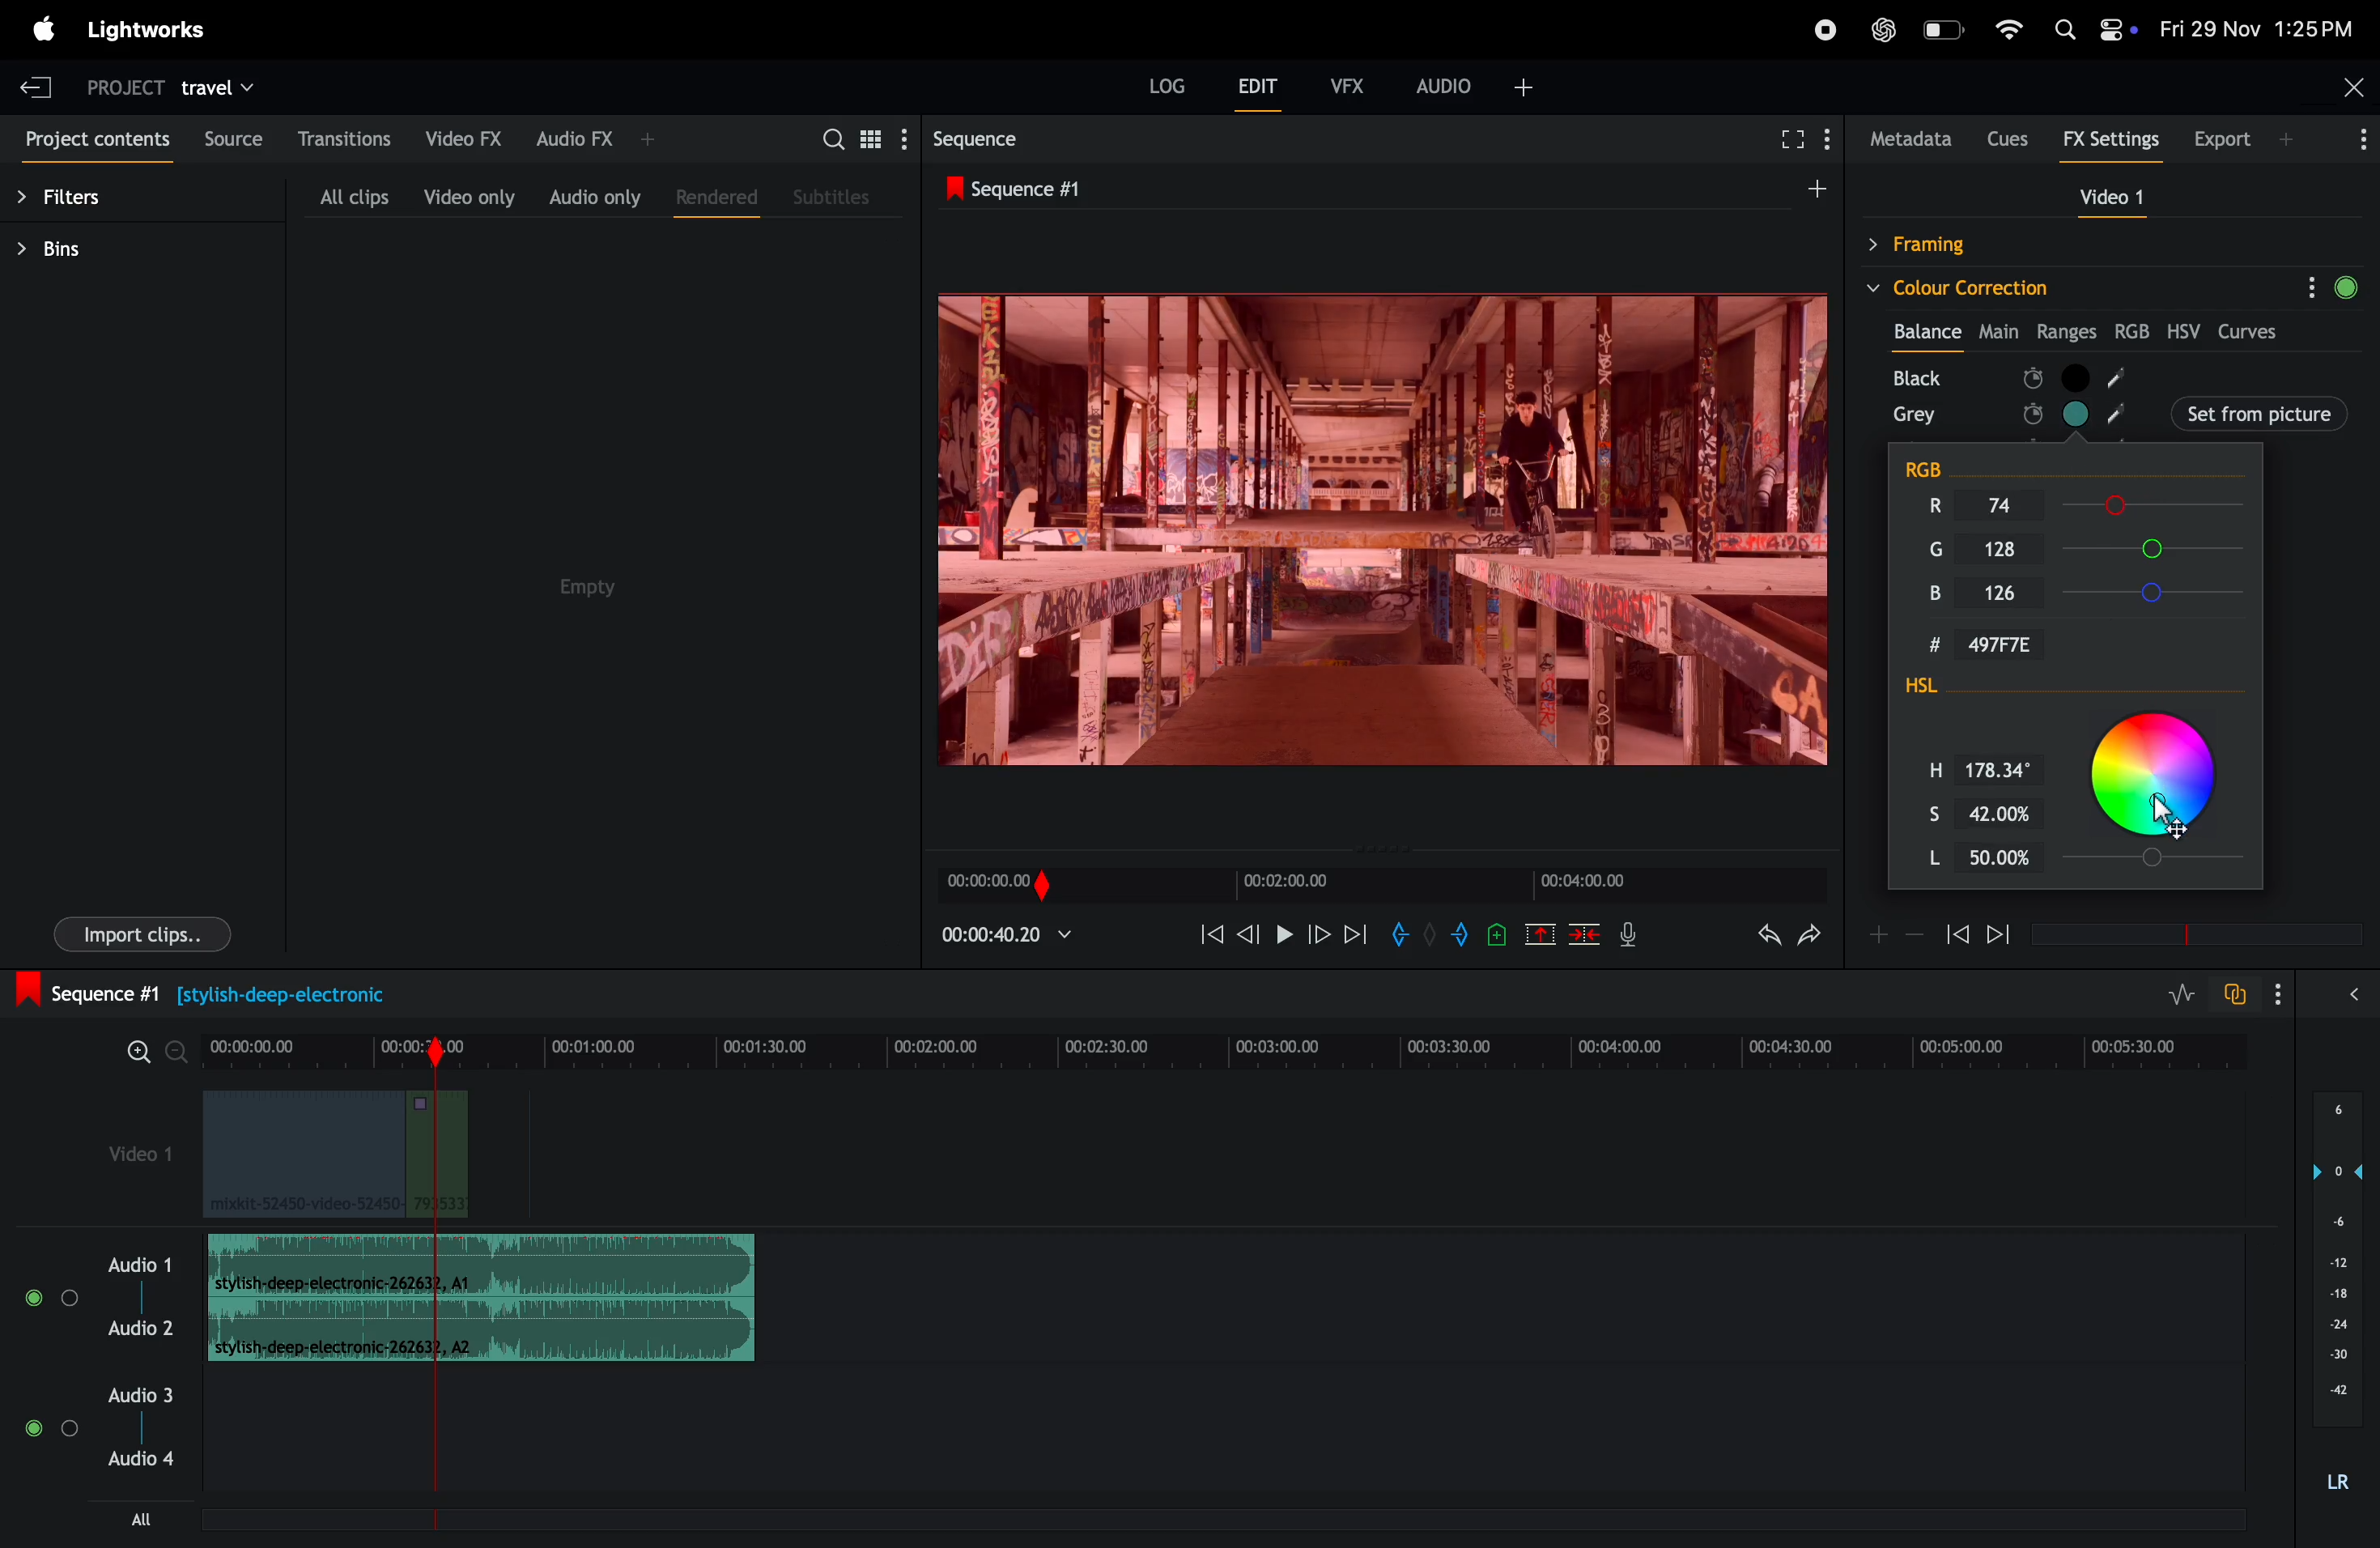  What do you see at coordinates (1928, 328) in the screenshot?
I see `balance` at bounding box center [1928, 328].